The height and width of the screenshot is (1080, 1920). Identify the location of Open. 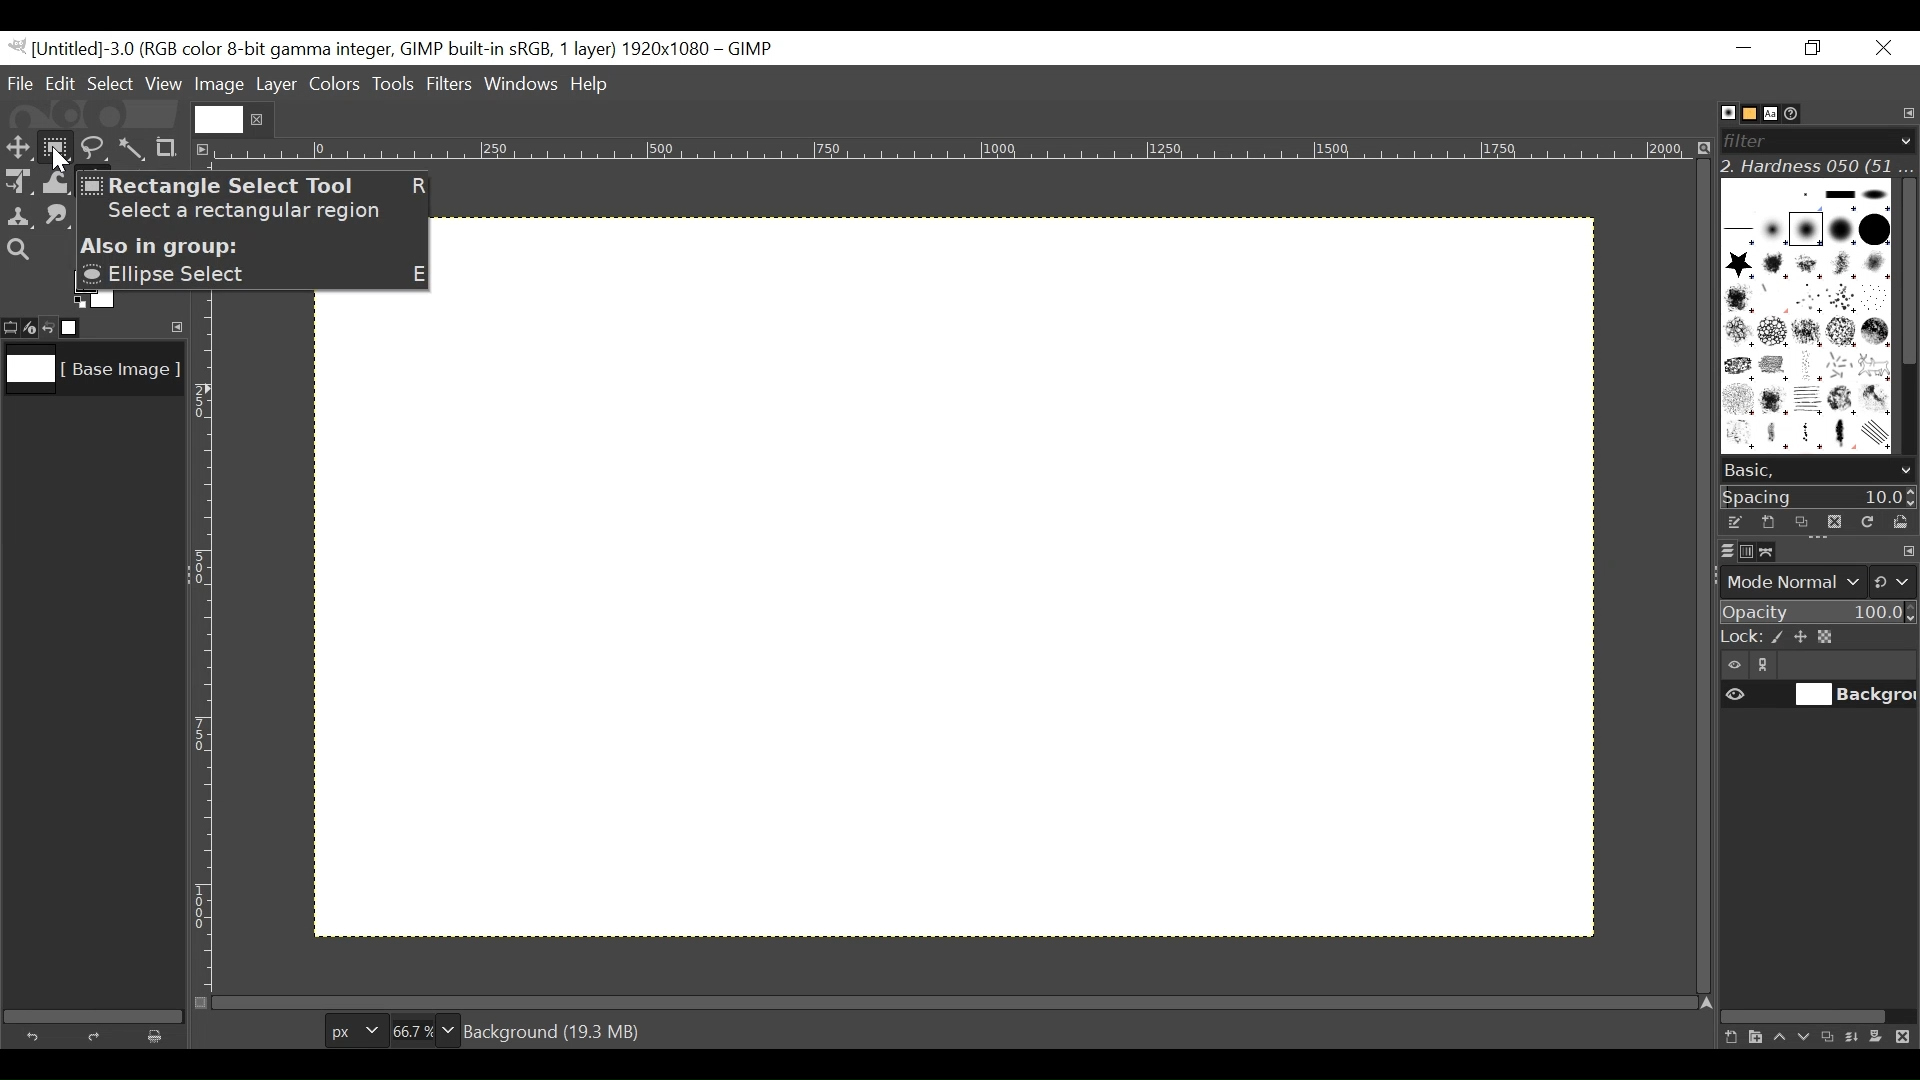
(1896, 522).